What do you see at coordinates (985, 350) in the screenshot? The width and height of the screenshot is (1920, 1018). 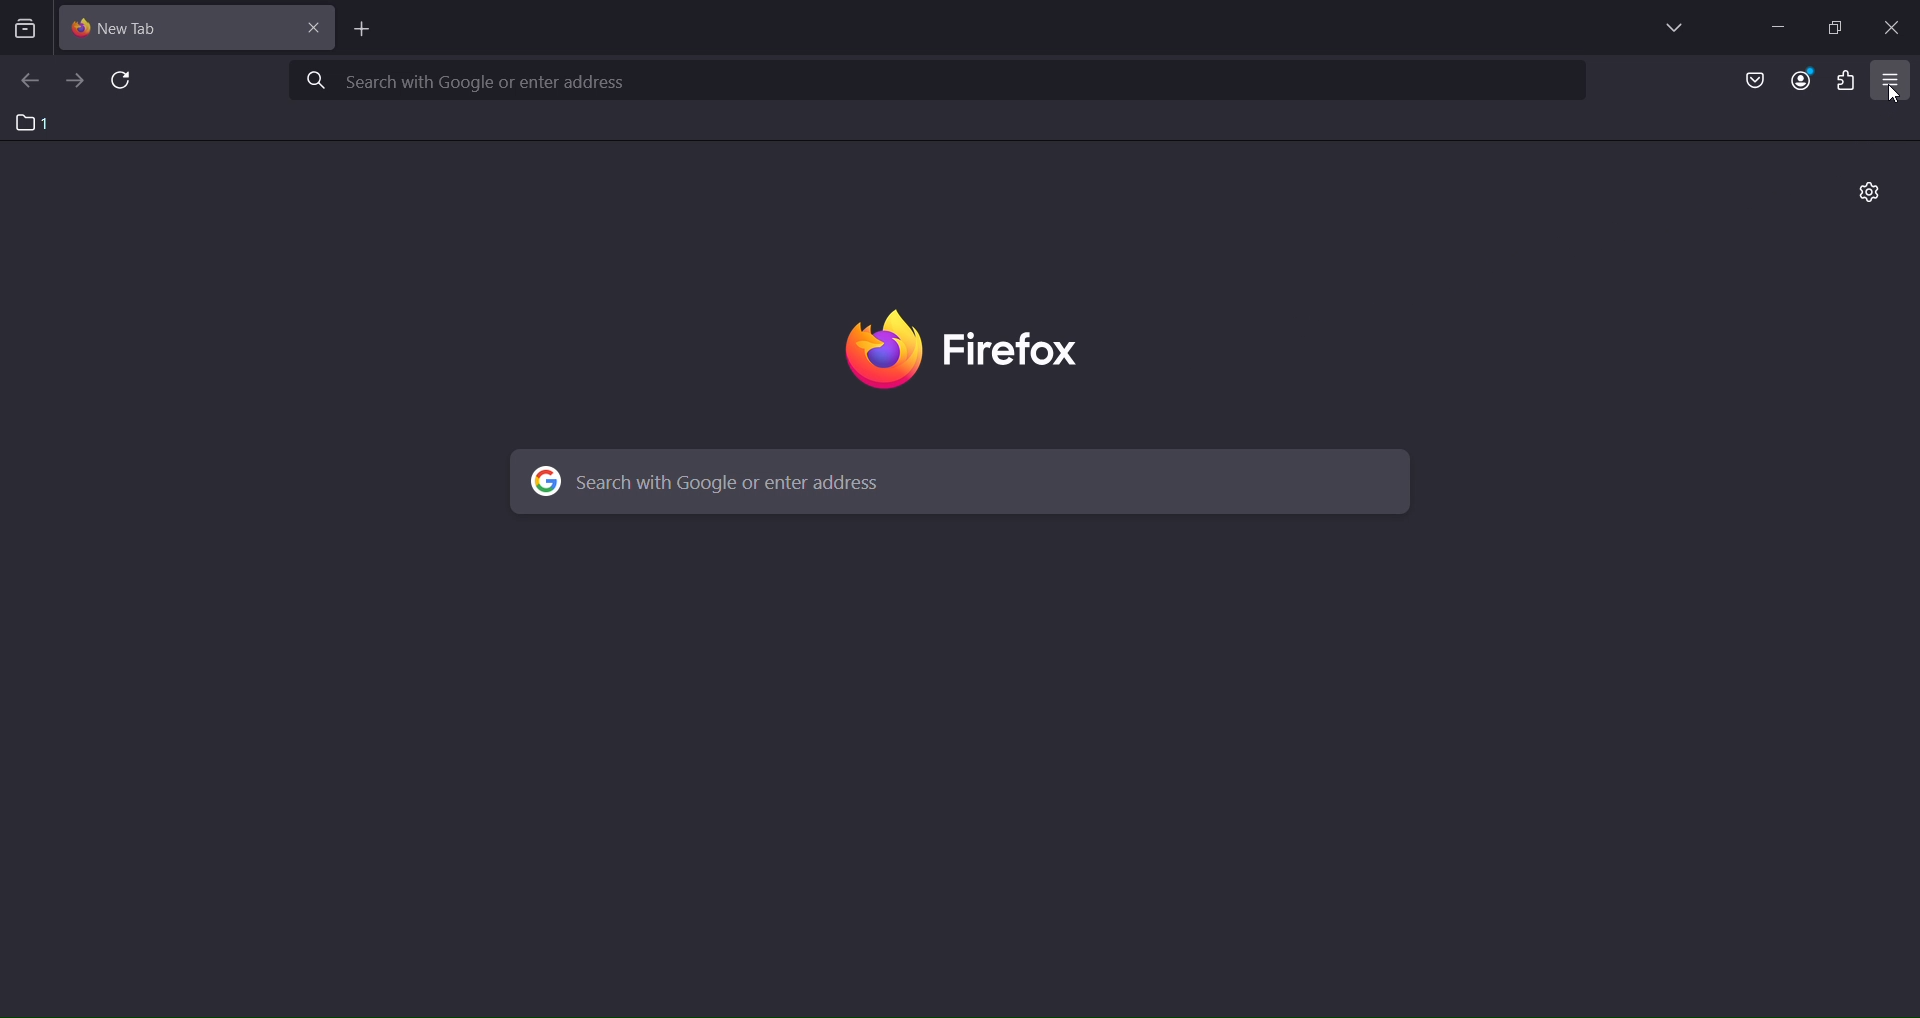 I see `image` at bounding box center [985, 350].